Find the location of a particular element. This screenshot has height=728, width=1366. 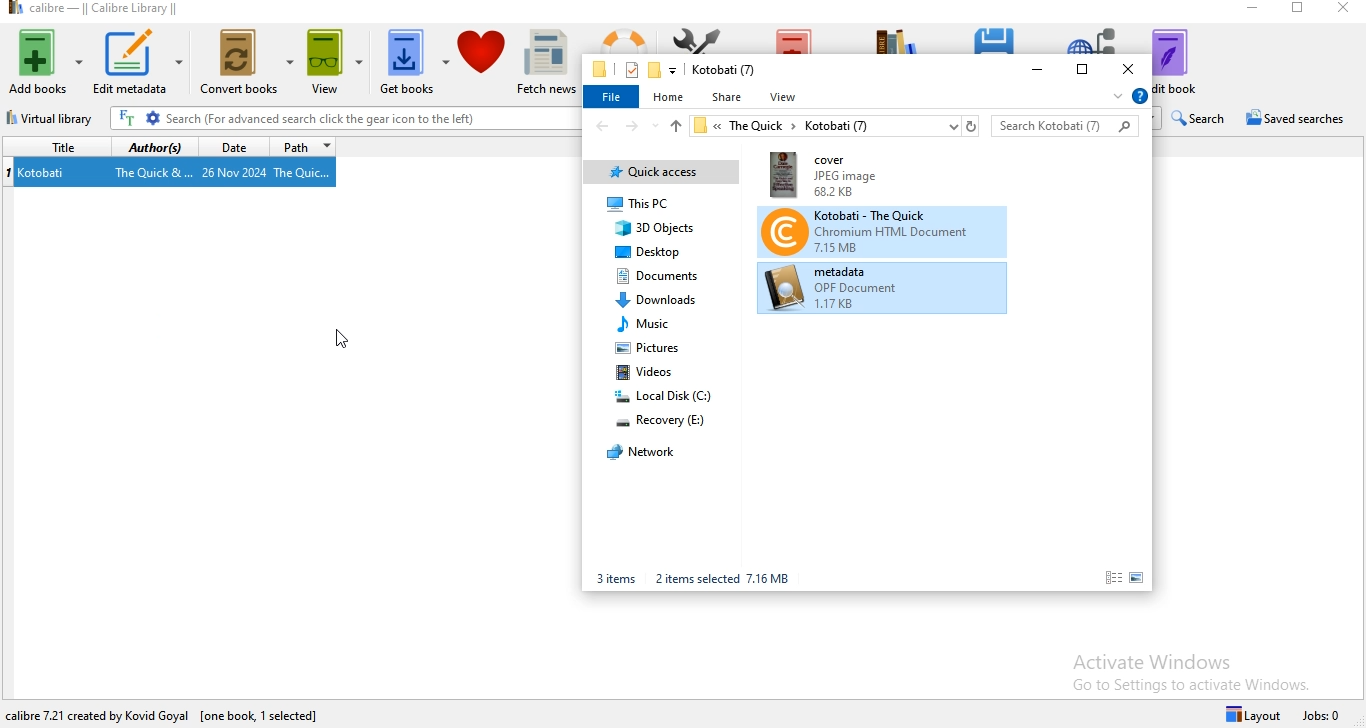

cursor is located at coordinates (338, 339).